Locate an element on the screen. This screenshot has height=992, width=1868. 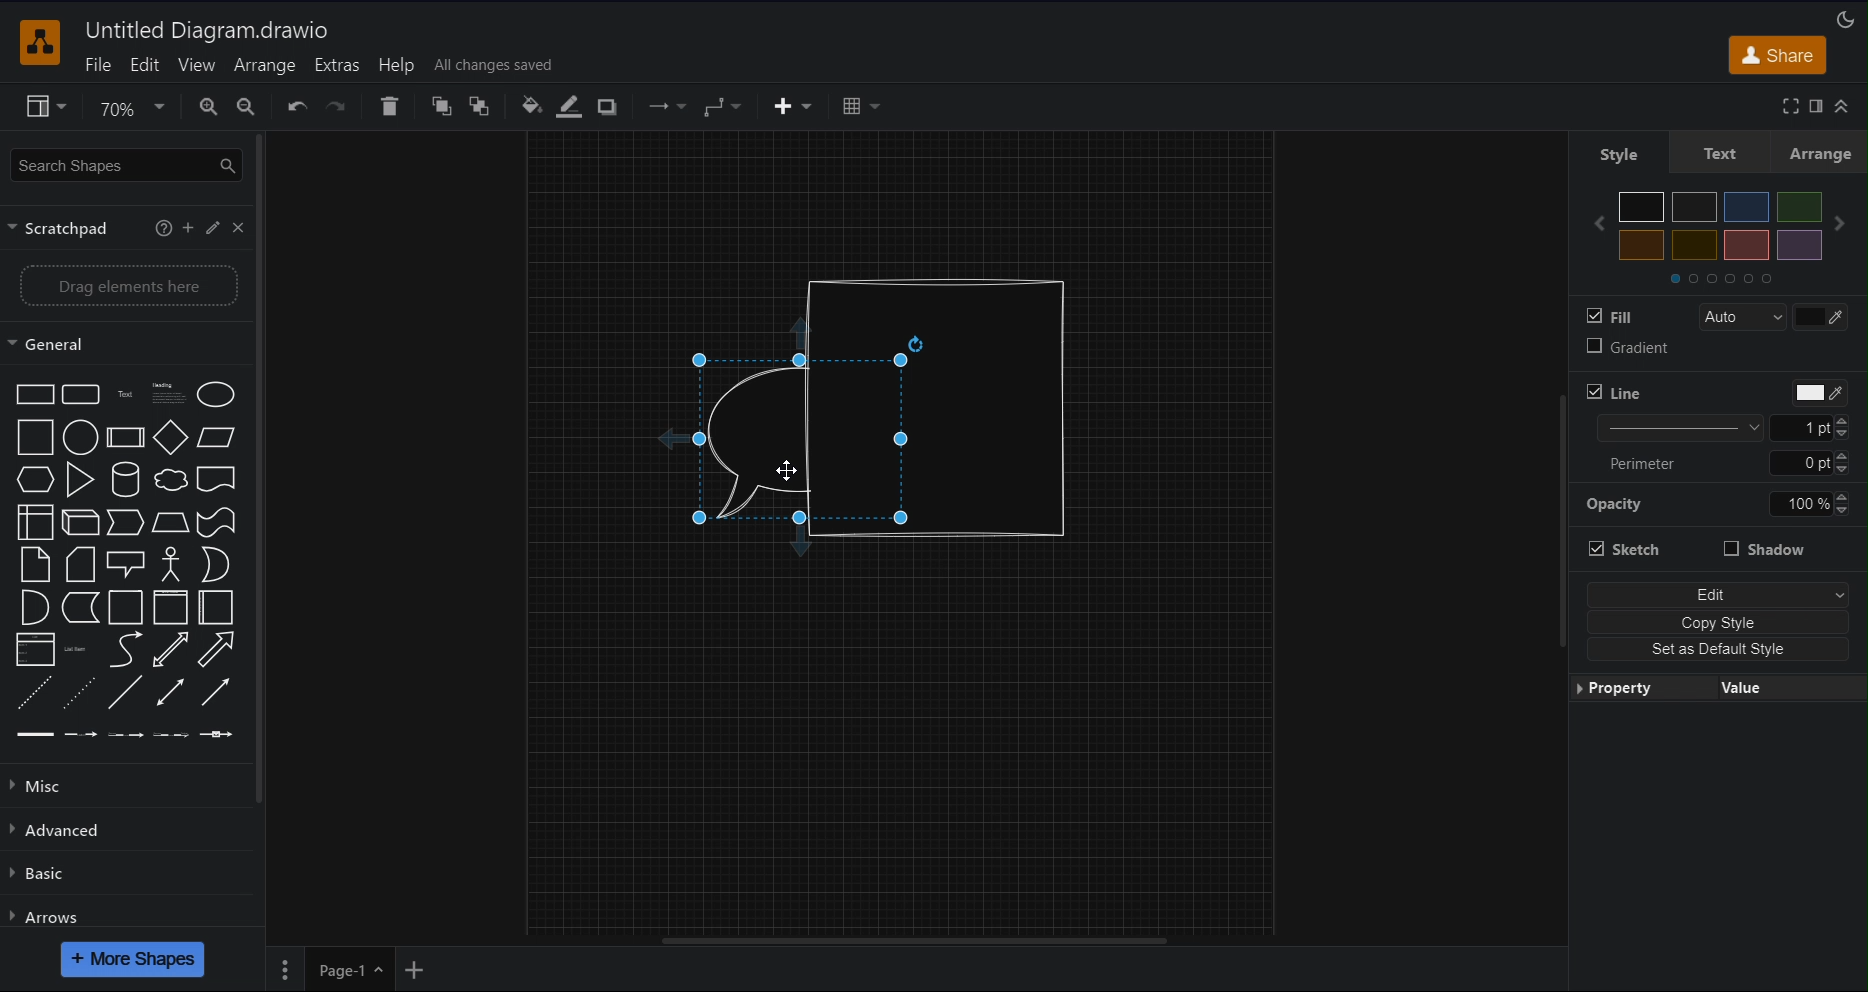
Or is located at coordinates (215, 565).